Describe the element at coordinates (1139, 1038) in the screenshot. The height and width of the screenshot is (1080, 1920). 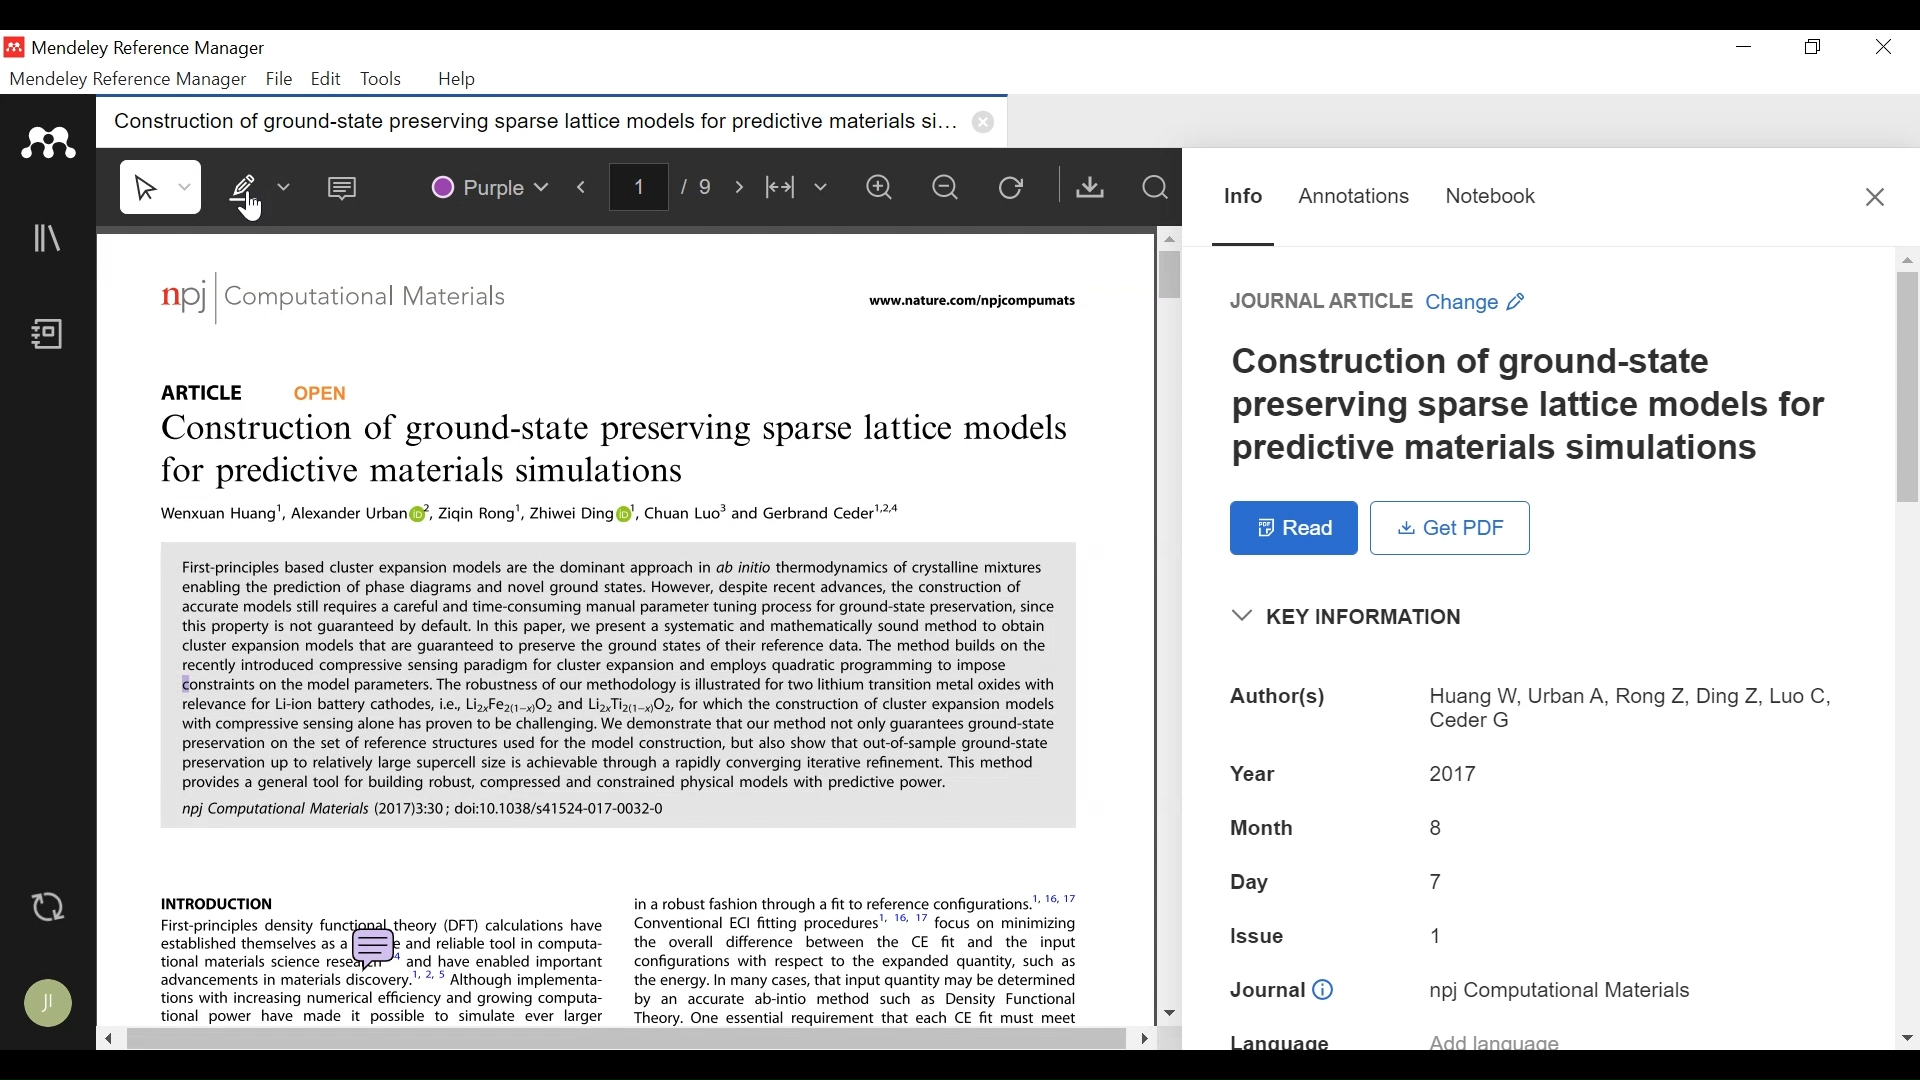
I see `Scroll Right` at that location.